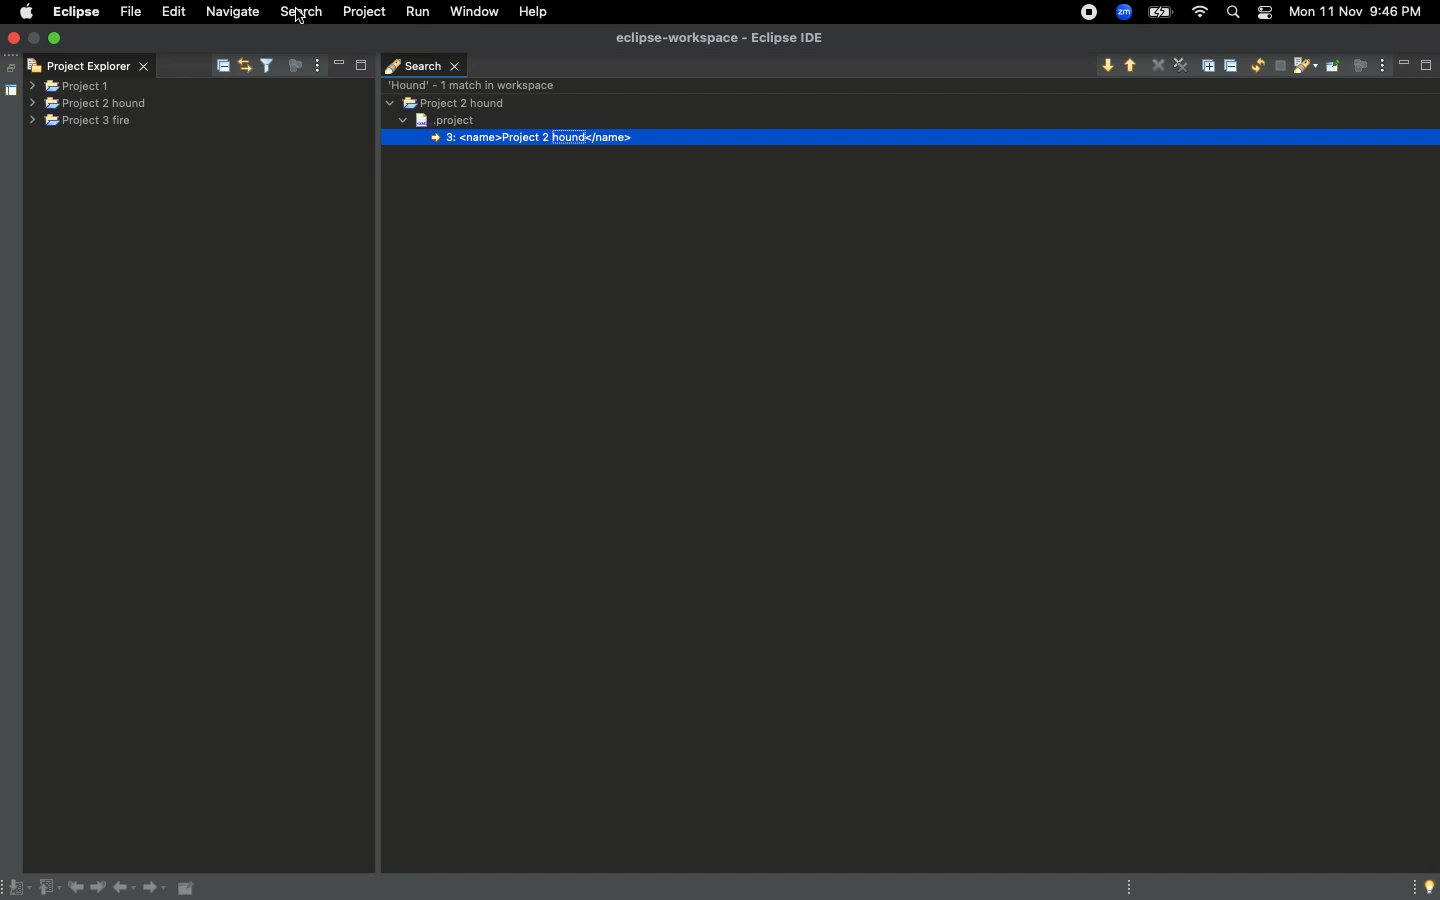 Image resolution: width=1440 pixels, height=900 pixels. I want to click on collapse all, so click(222, 63).